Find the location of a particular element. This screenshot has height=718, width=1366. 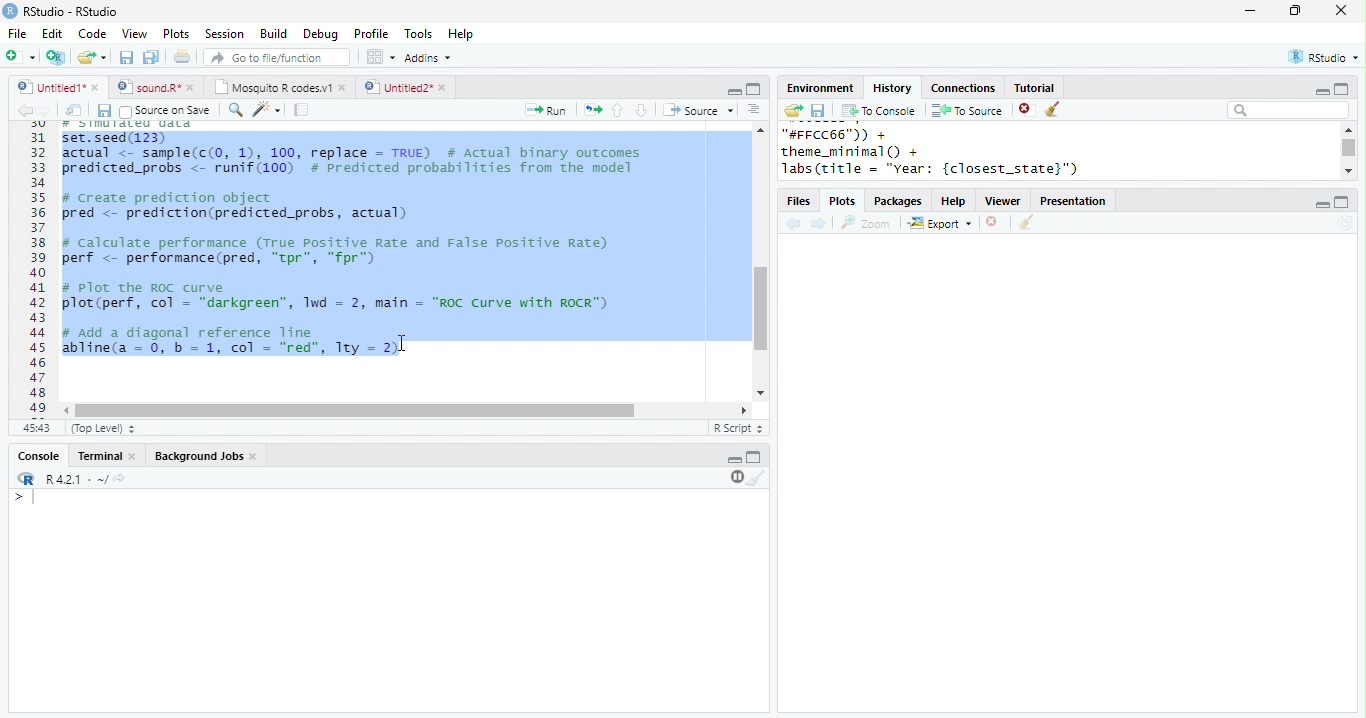

# Create prediction object
pred <- prediction(predicted_probs, actual) is located at coordinates (234, 207).